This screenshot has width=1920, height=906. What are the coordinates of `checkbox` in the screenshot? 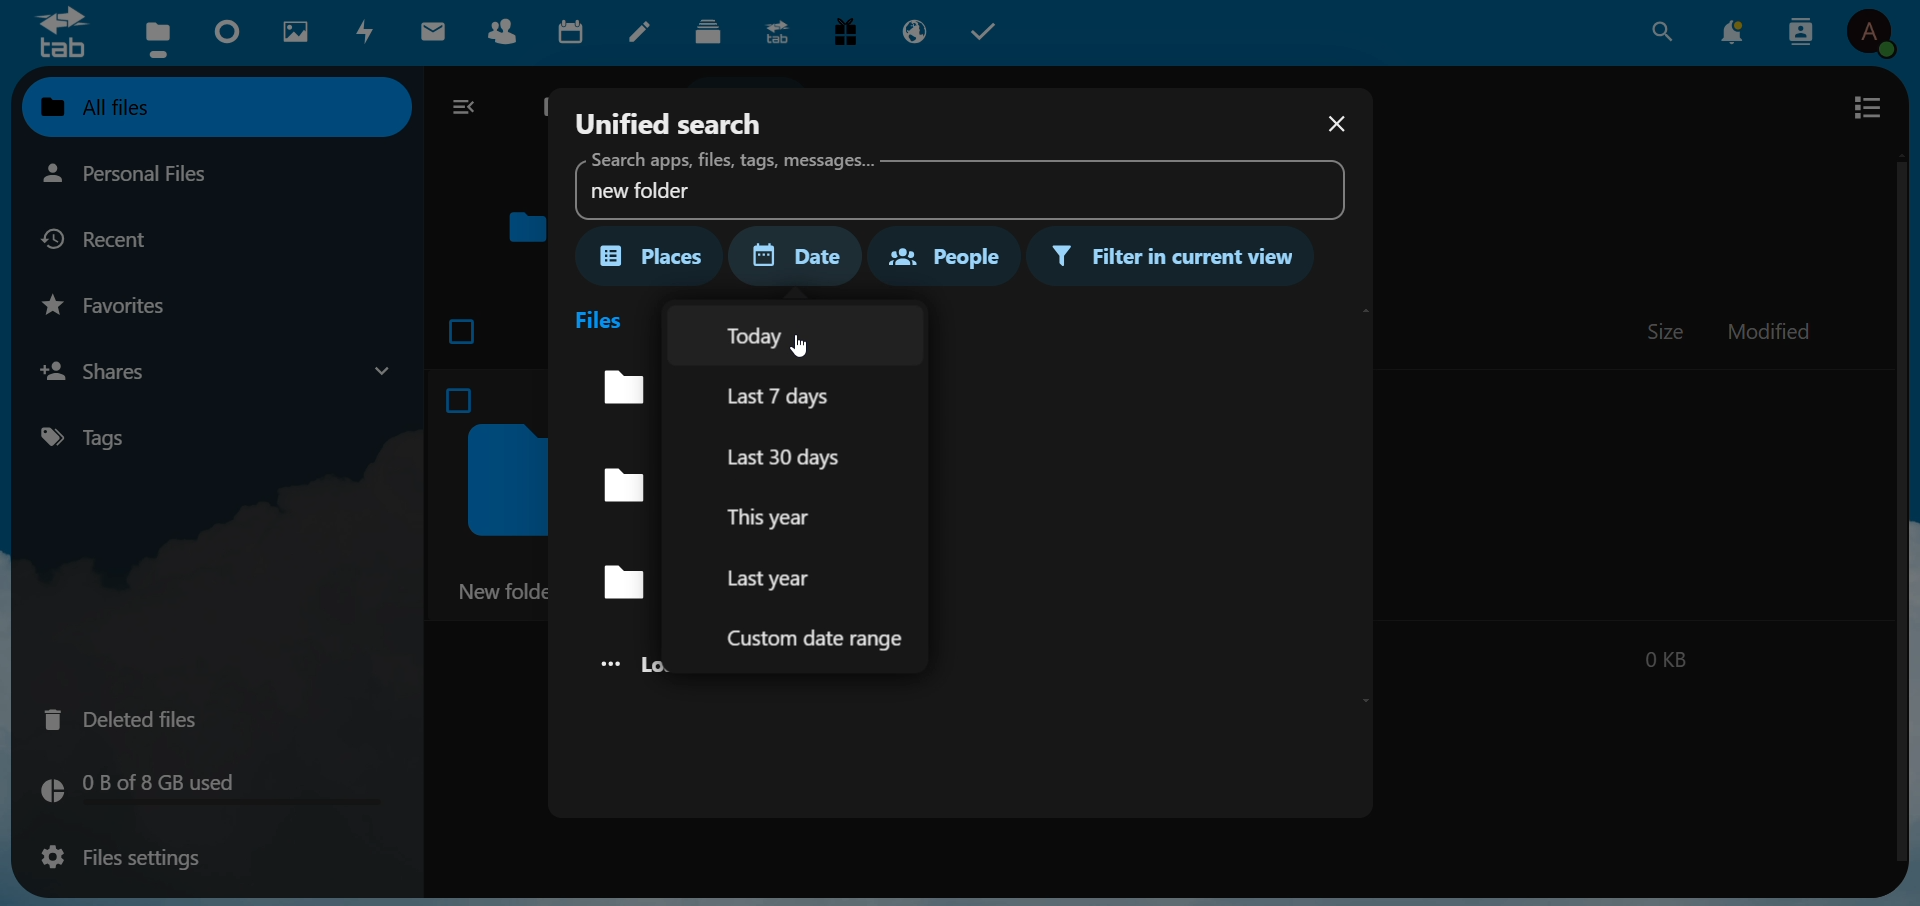 It's located at (464, 327).